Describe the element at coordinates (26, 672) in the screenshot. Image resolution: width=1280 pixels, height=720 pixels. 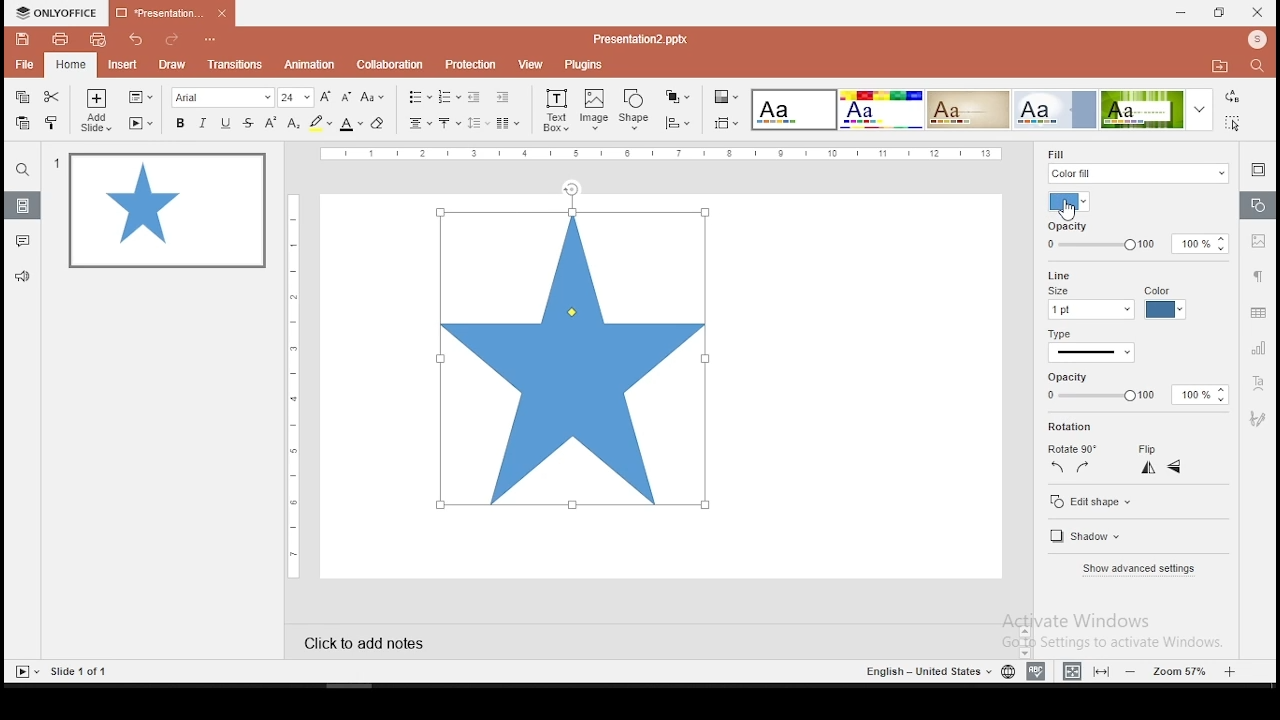
I see `start slideshow` at that location.